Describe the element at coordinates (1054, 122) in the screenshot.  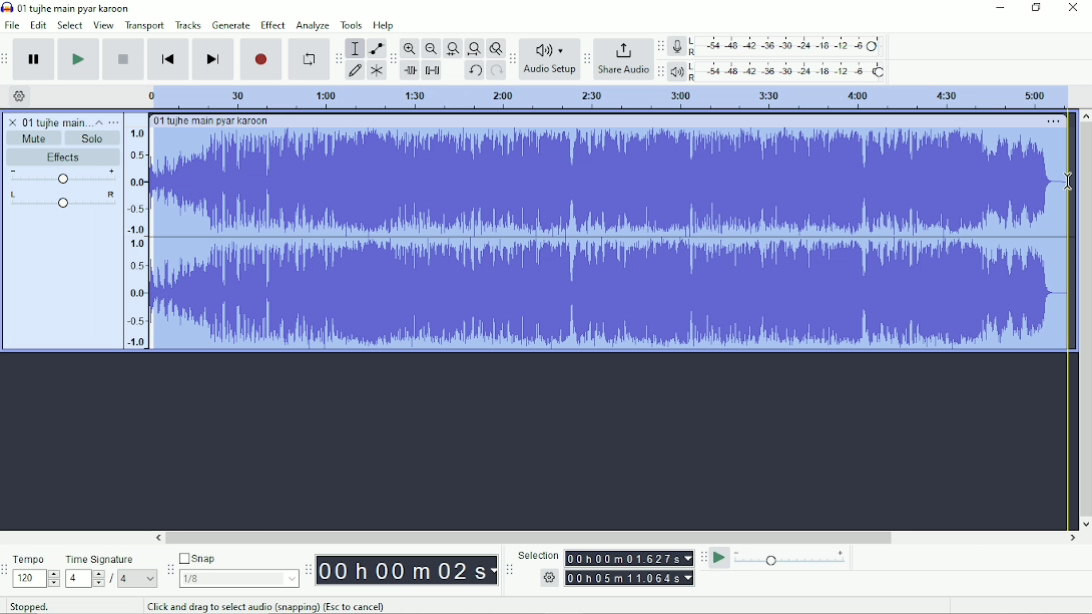
I see `More options` at that location.